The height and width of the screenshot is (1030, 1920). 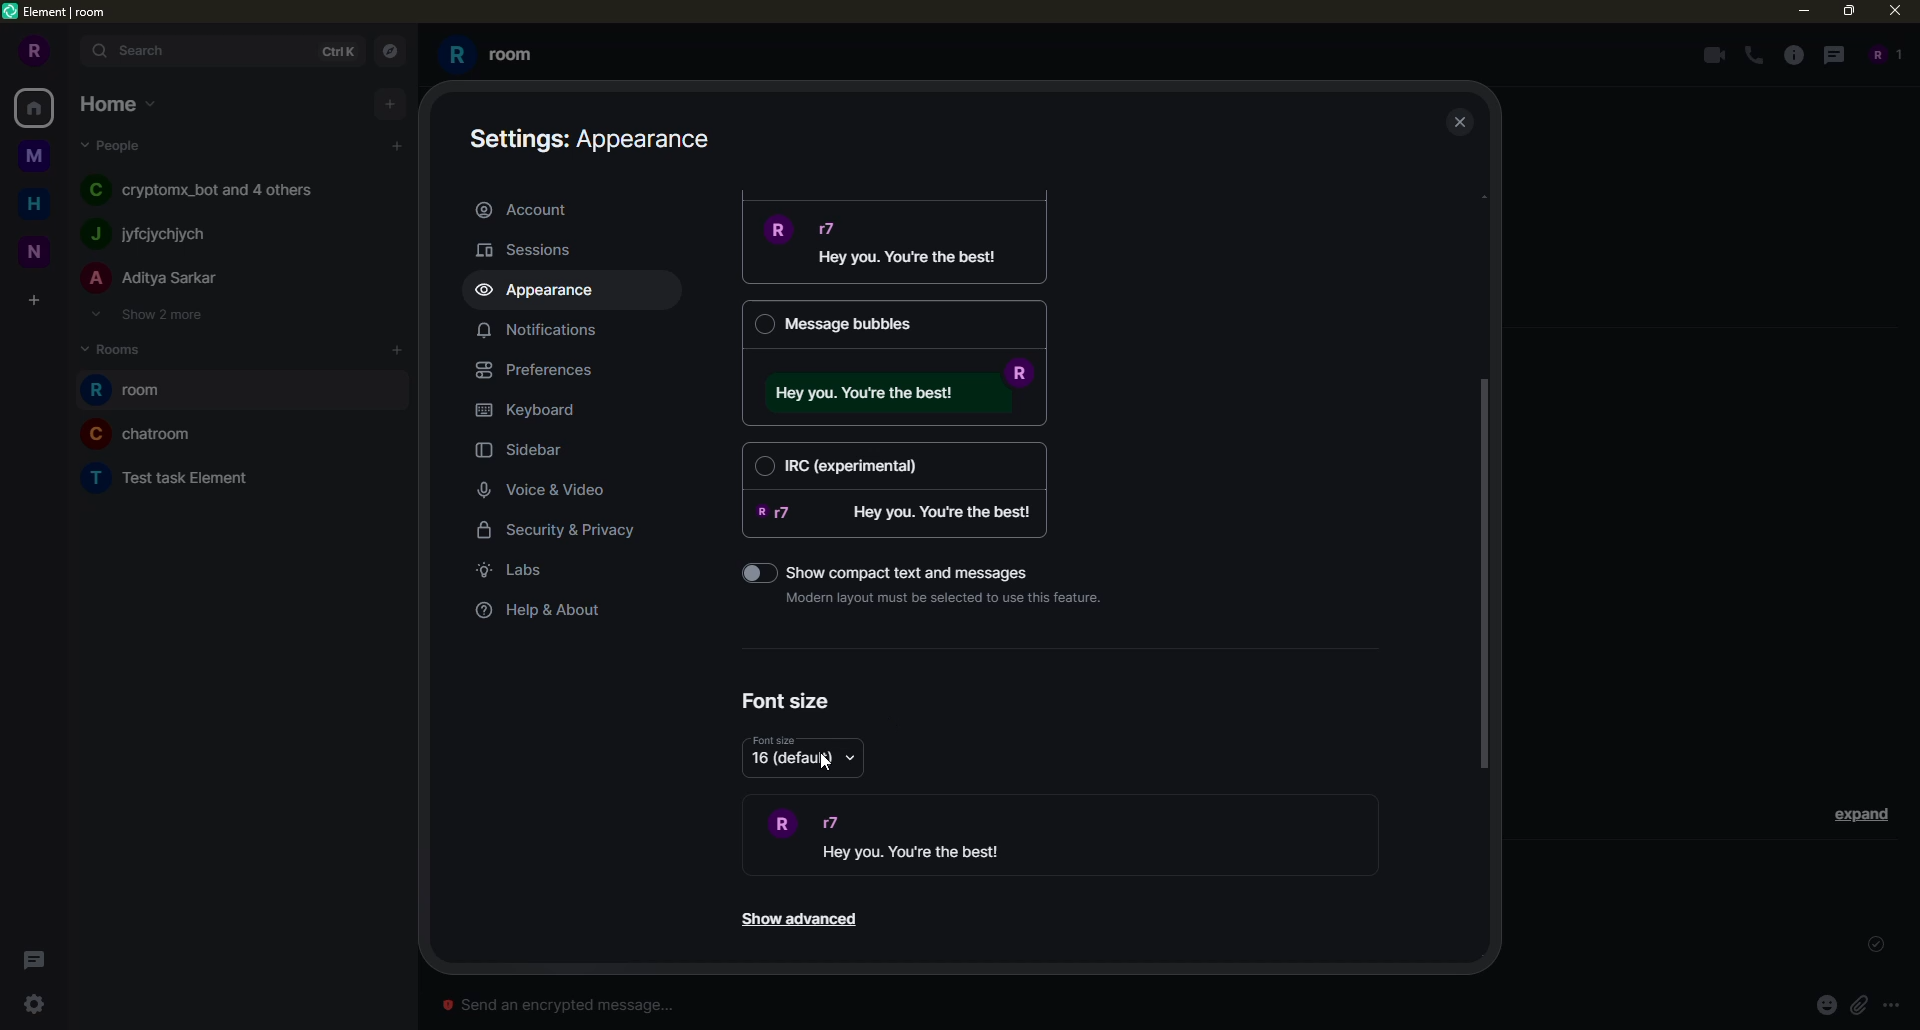 What do you see at coordinates (543, 291) in the screenshot?
I see `appearance` at bounding box center [543, 291].